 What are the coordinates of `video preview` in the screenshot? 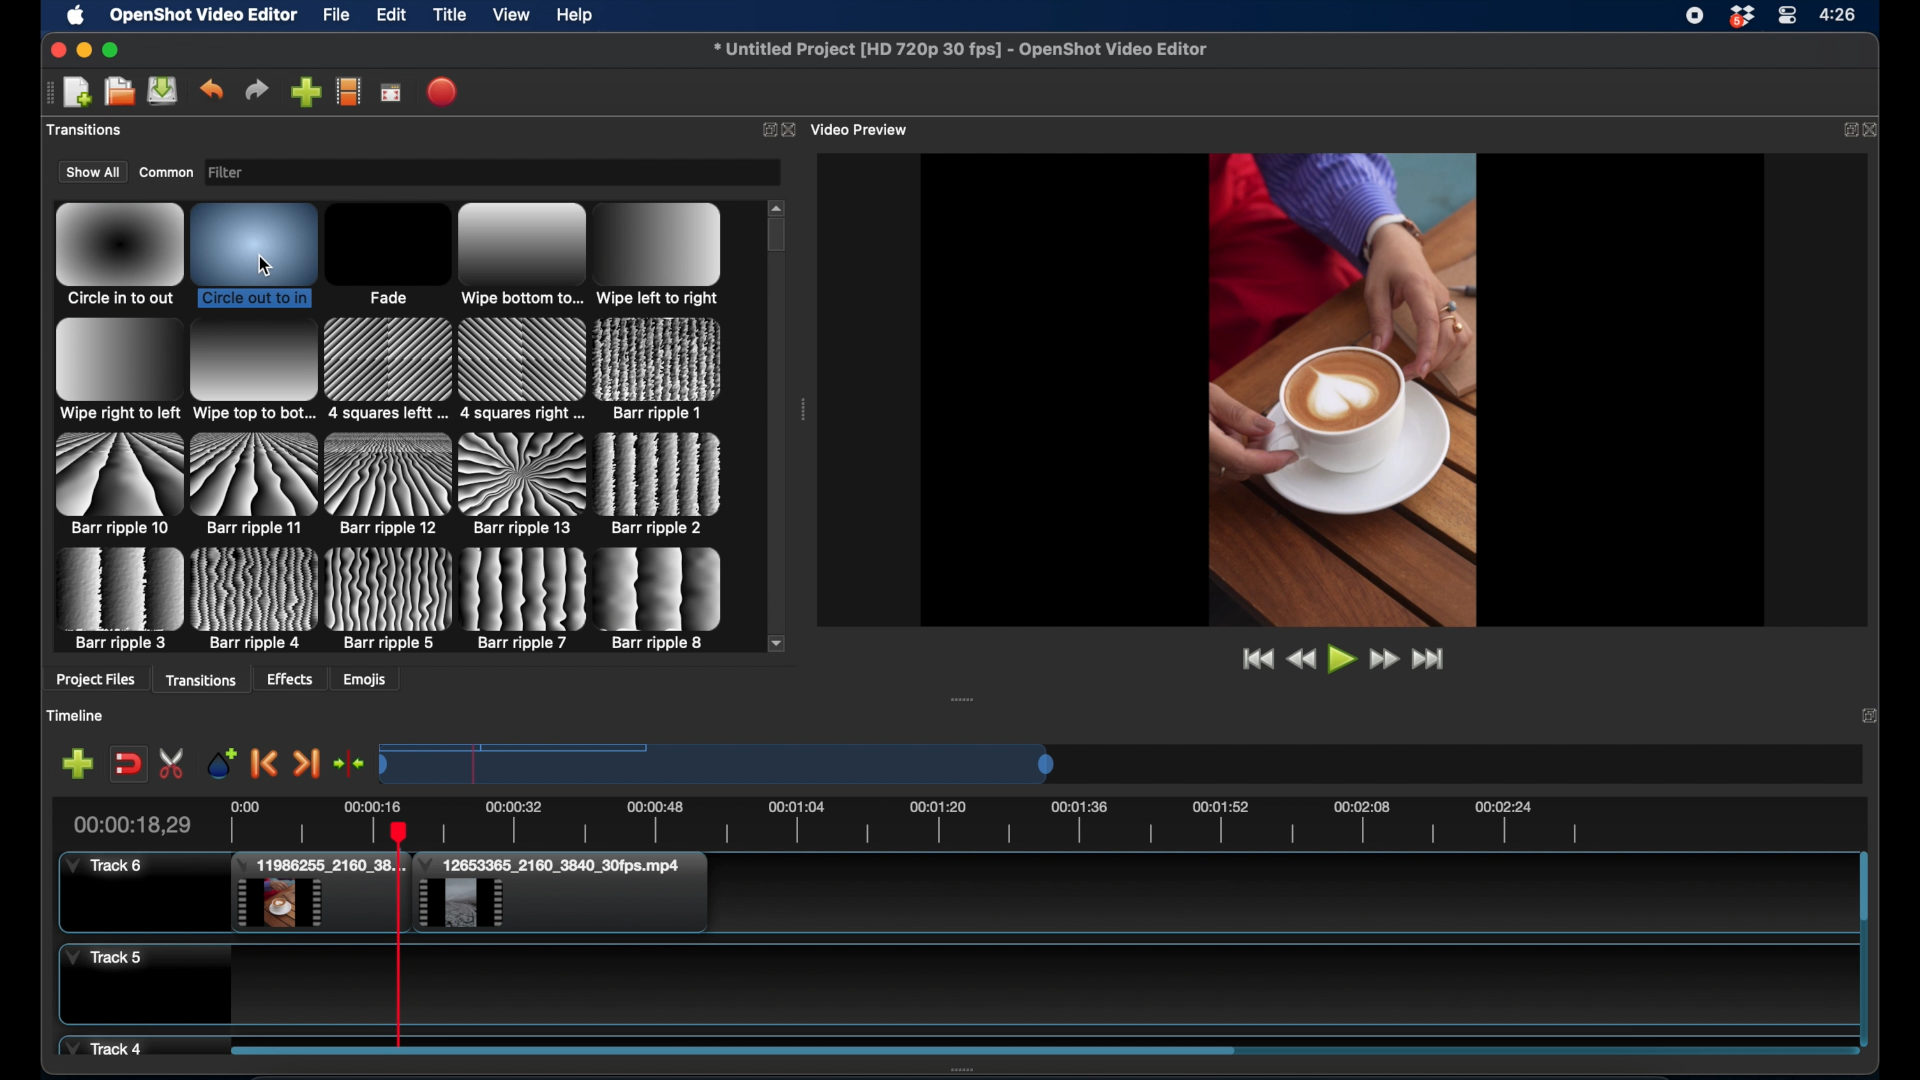 It's located at (863, 129).